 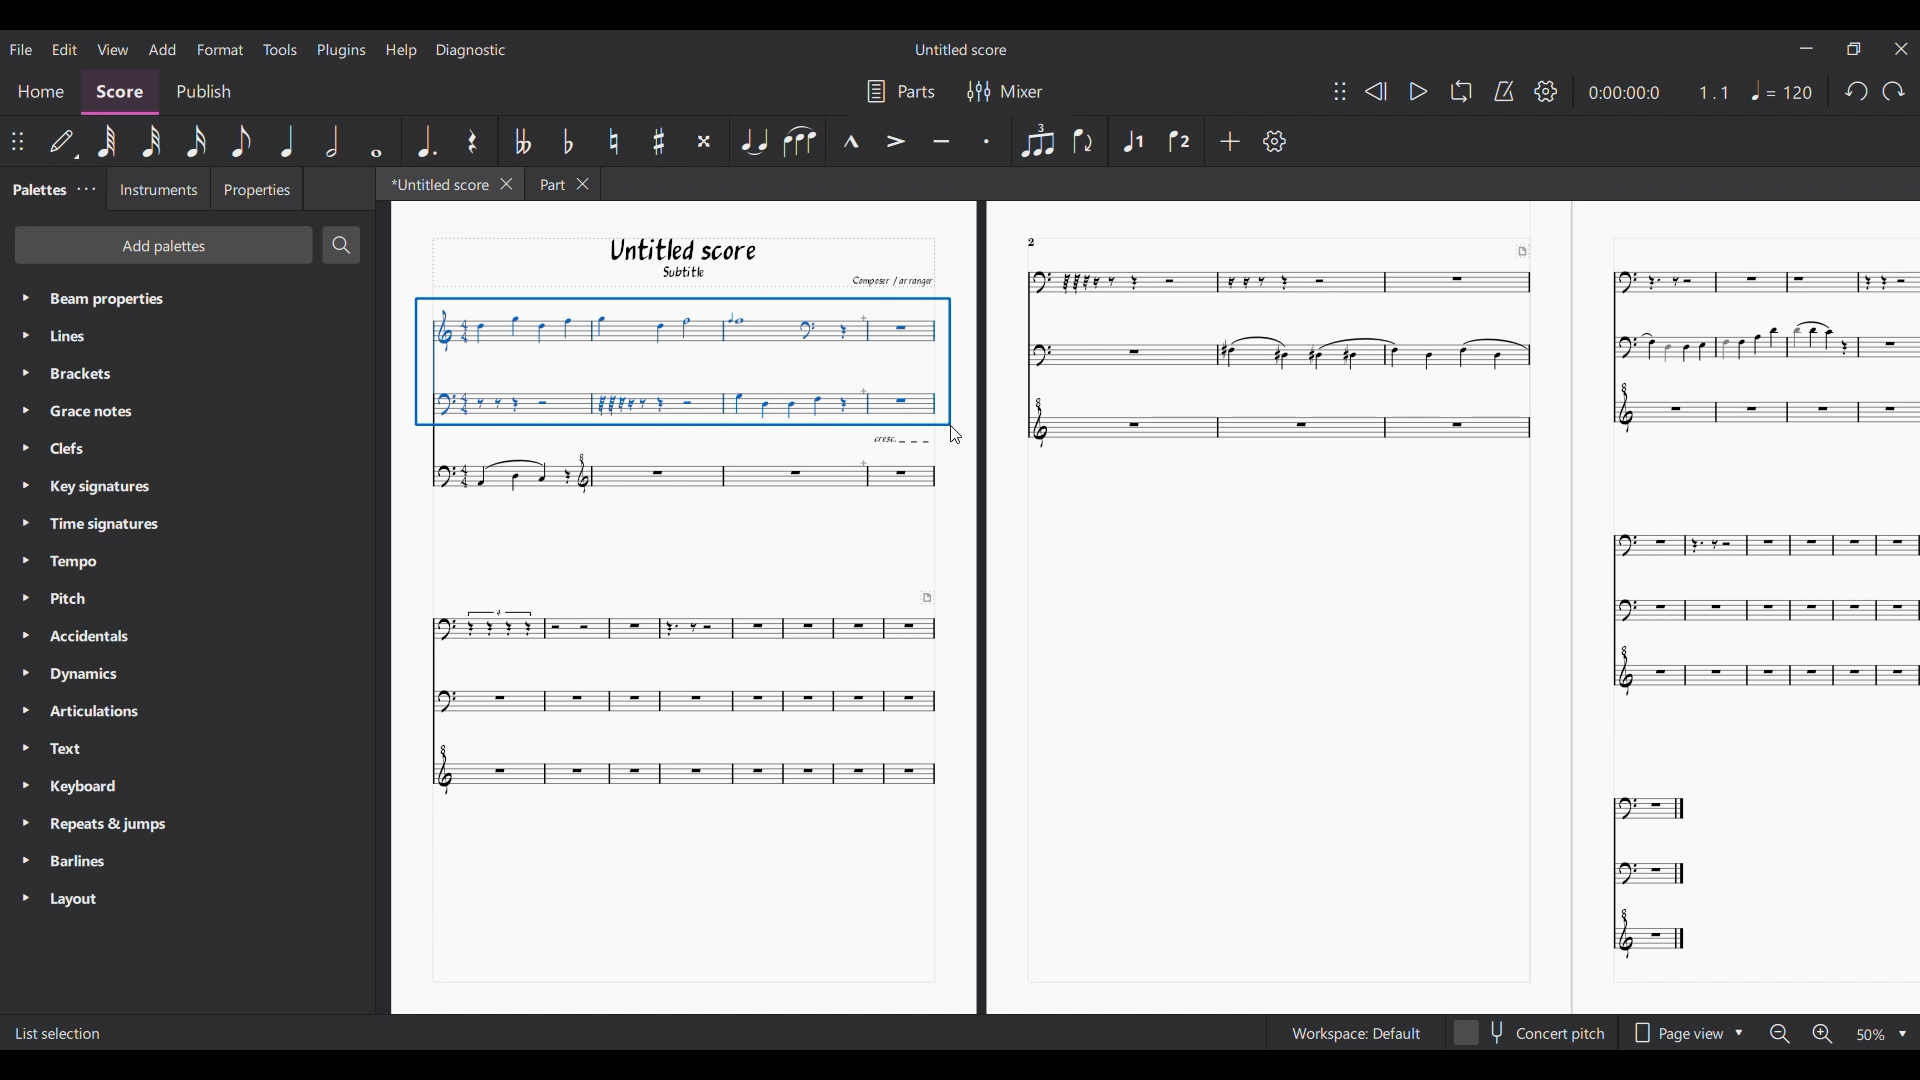 I want to click on 2, so click(x=1044, y=241).